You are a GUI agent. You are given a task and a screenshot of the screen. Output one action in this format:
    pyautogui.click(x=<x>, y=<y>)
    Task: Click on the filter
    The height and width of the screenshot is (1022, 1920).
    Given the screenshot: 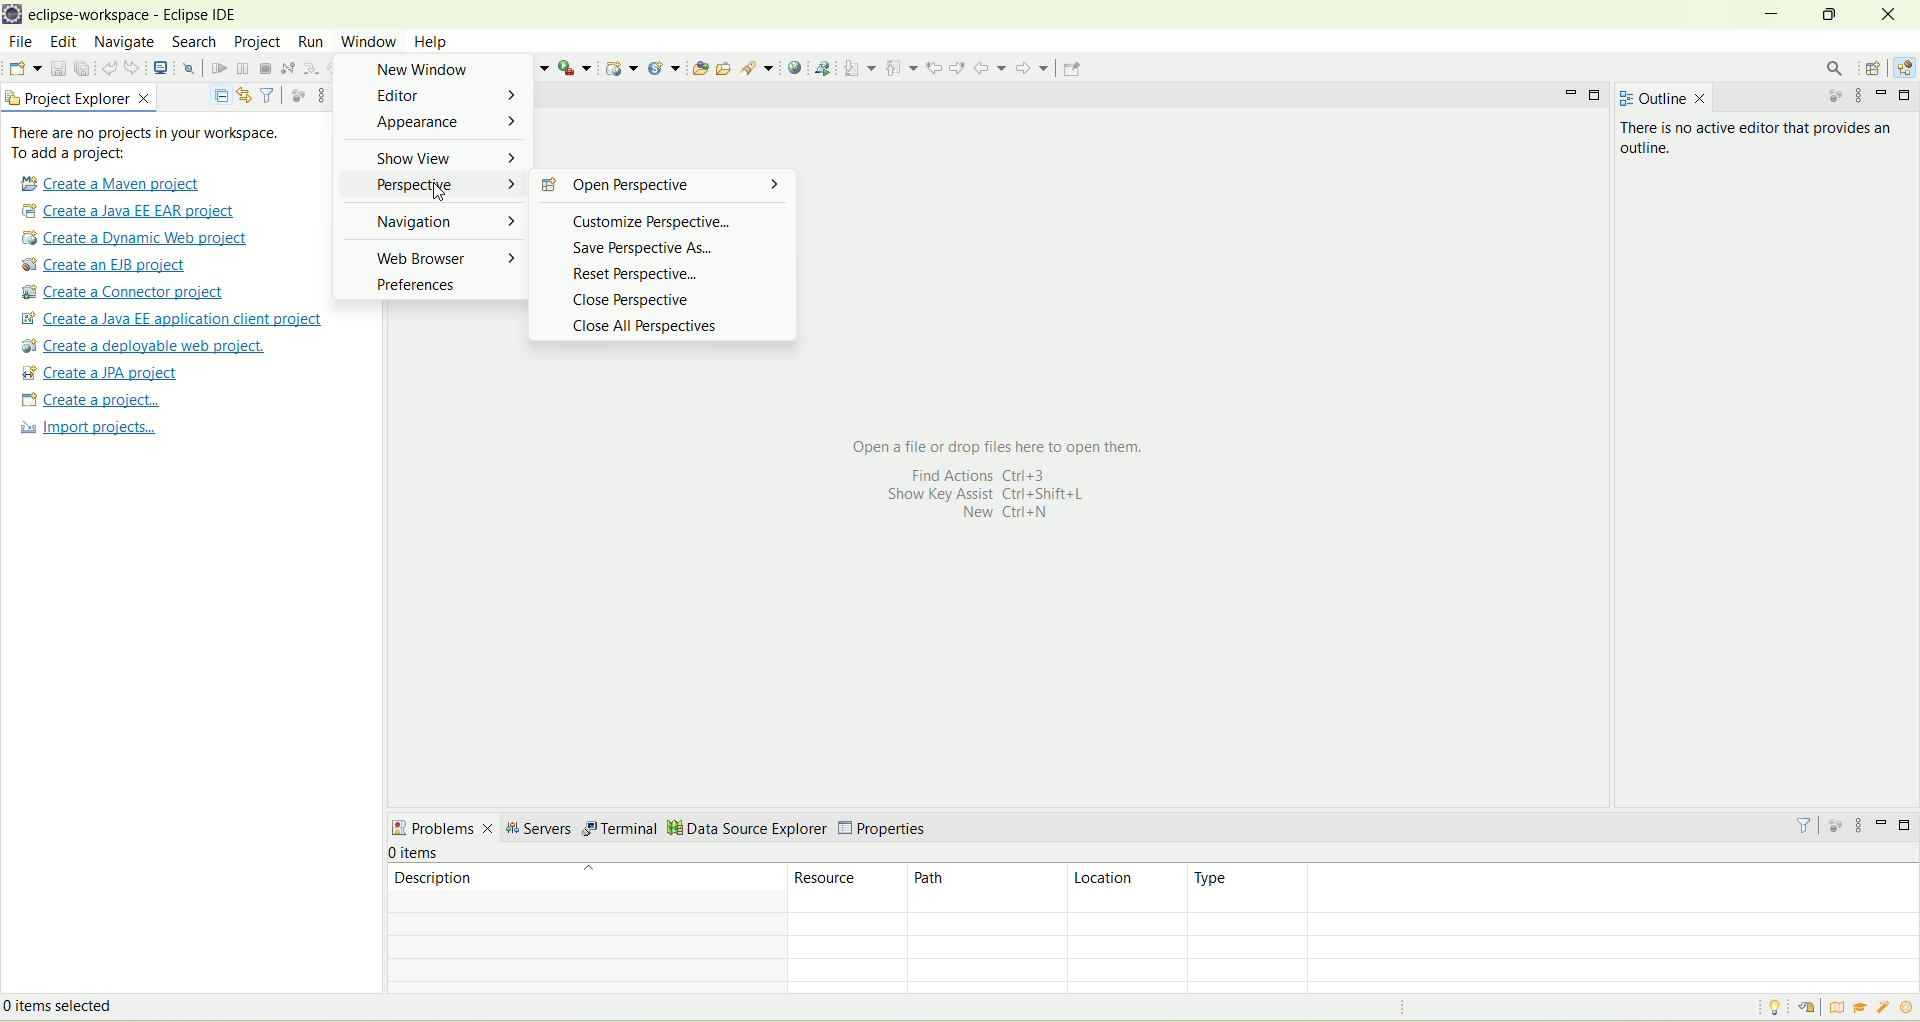 What is the action you would take?
    pyautogui.click(x=268, y=95)
    